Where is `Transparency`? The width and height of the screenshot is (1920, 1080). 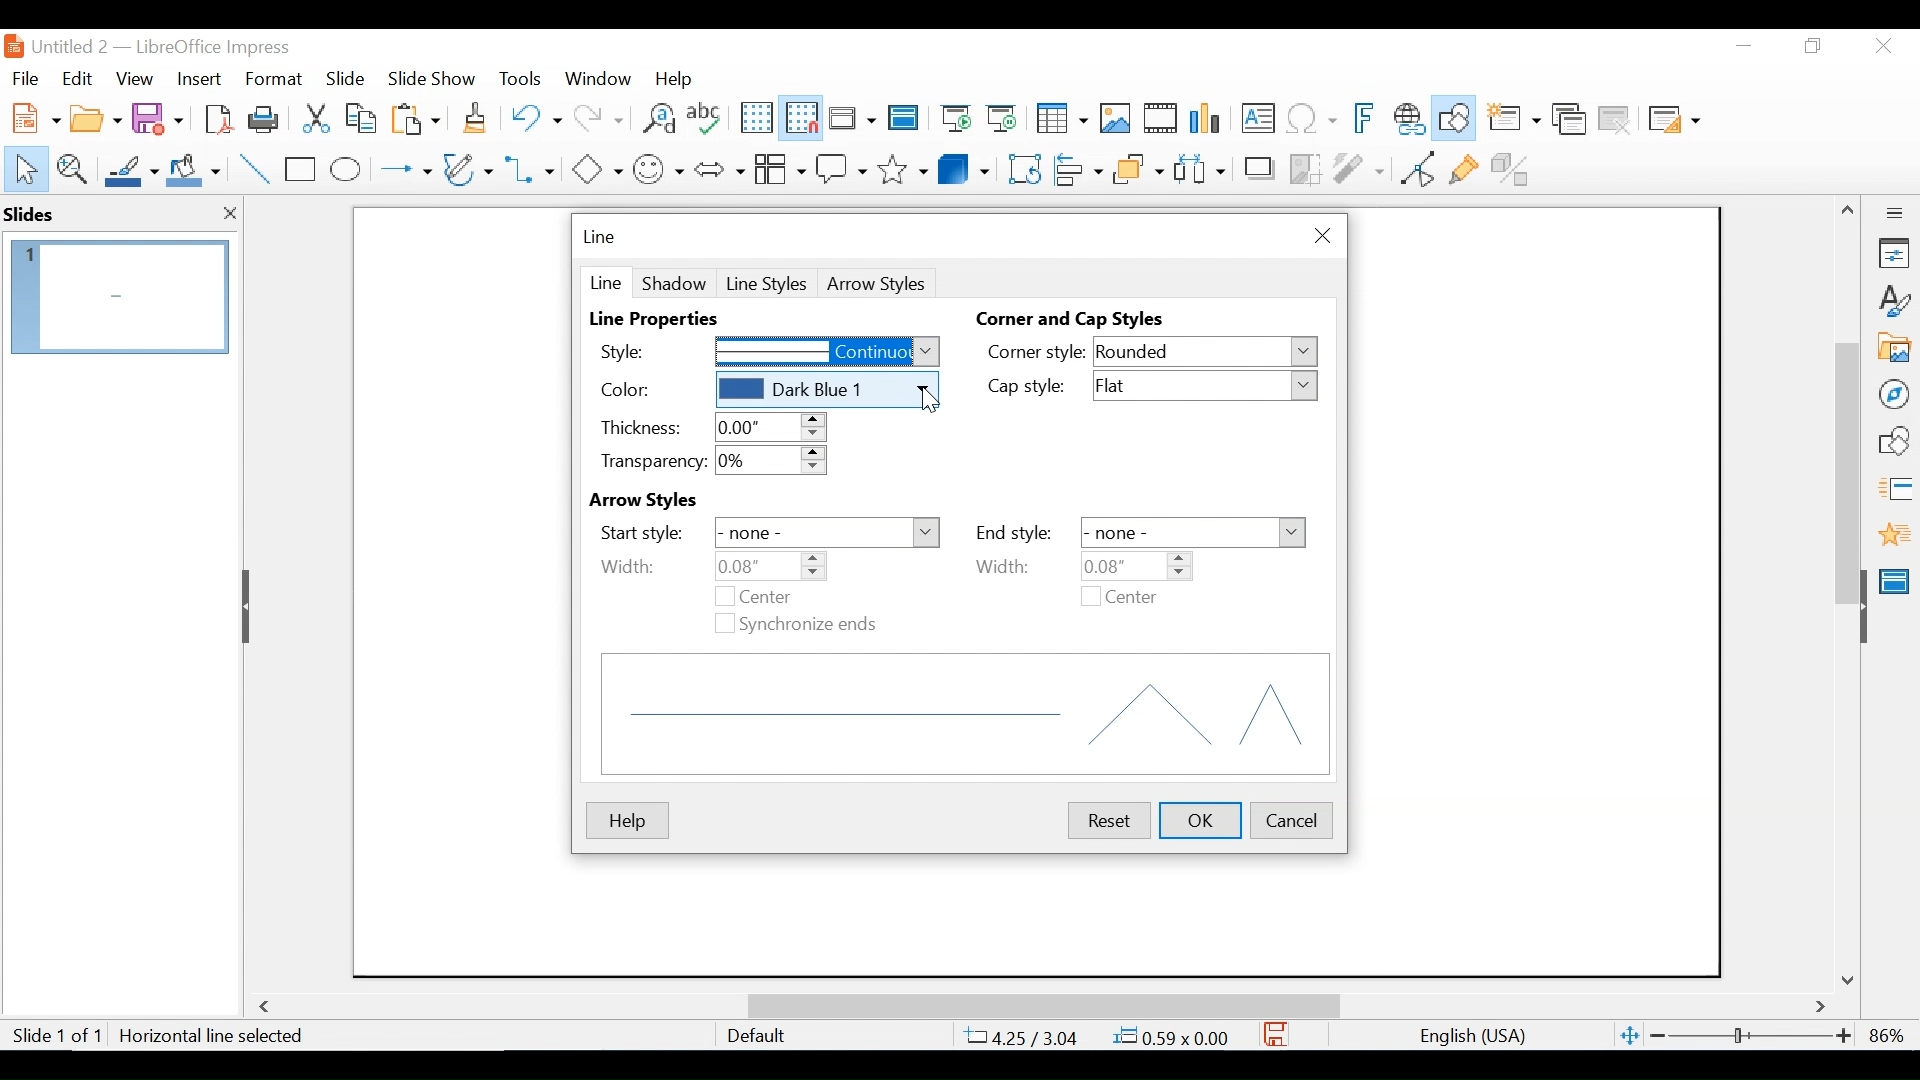
Transparency is located at coordinates (650, 461).